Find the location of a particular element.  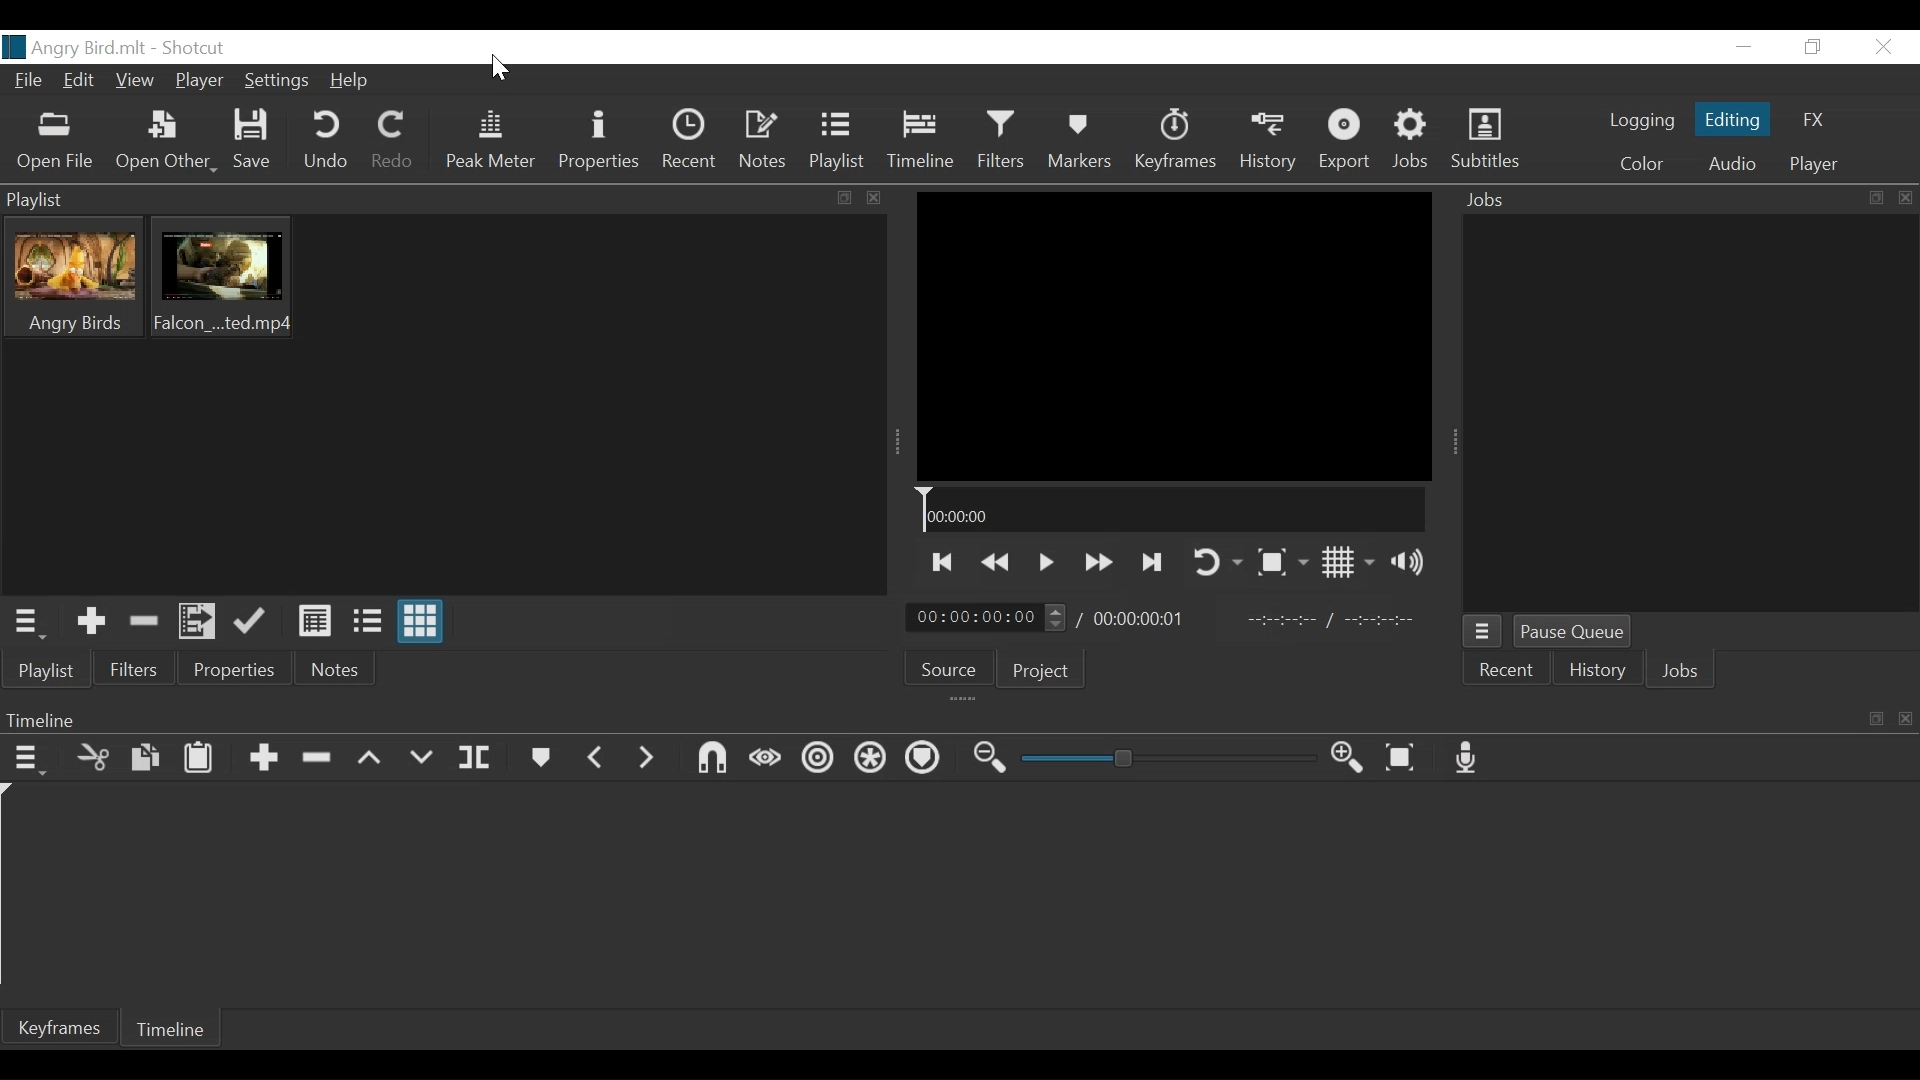

Help is located at coordinates (351, 81).